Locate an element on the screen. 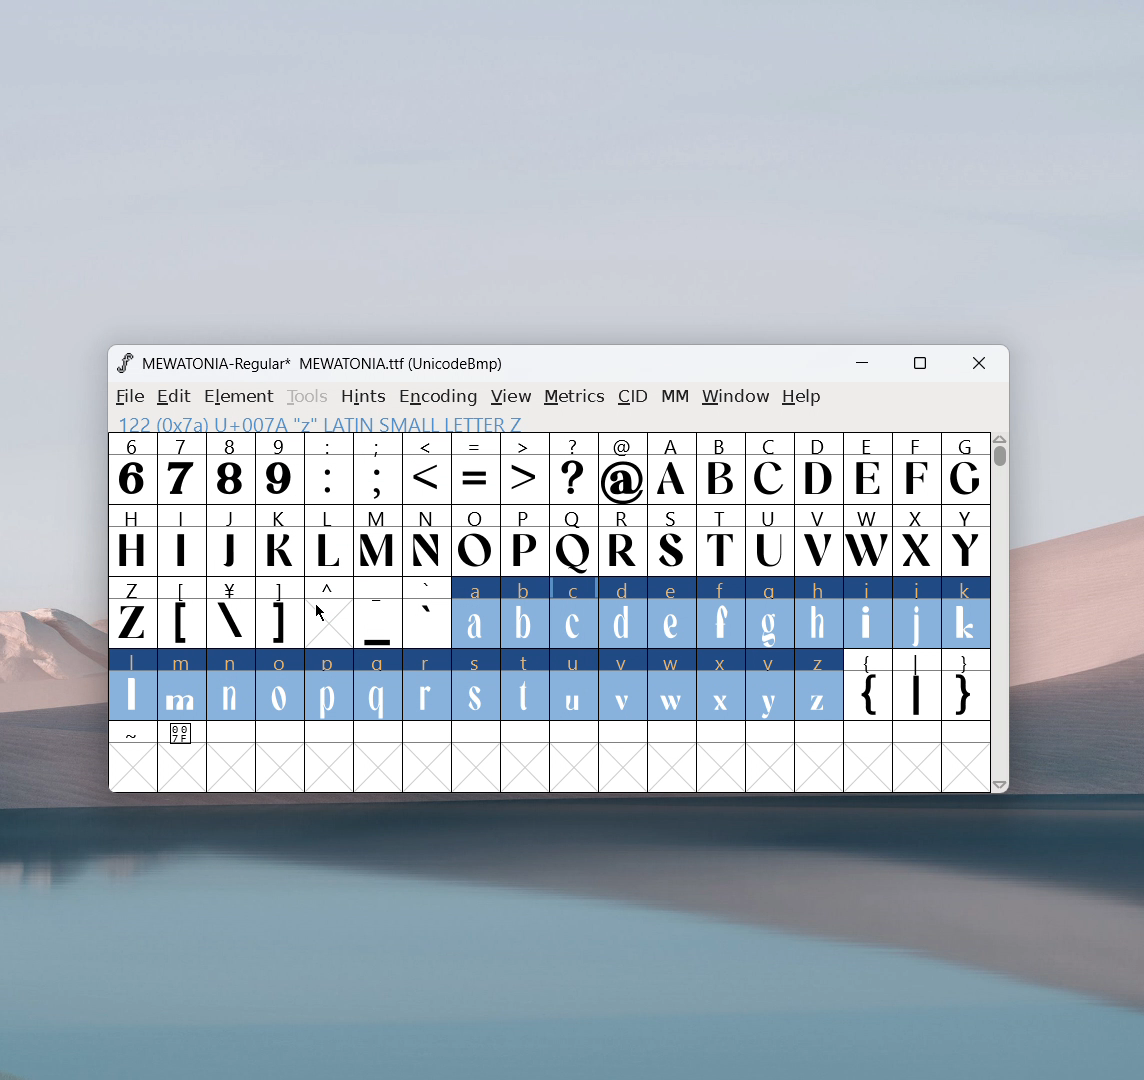 This screenshot has width=1144, height=1080. @ is located at coordinates (624, 469).